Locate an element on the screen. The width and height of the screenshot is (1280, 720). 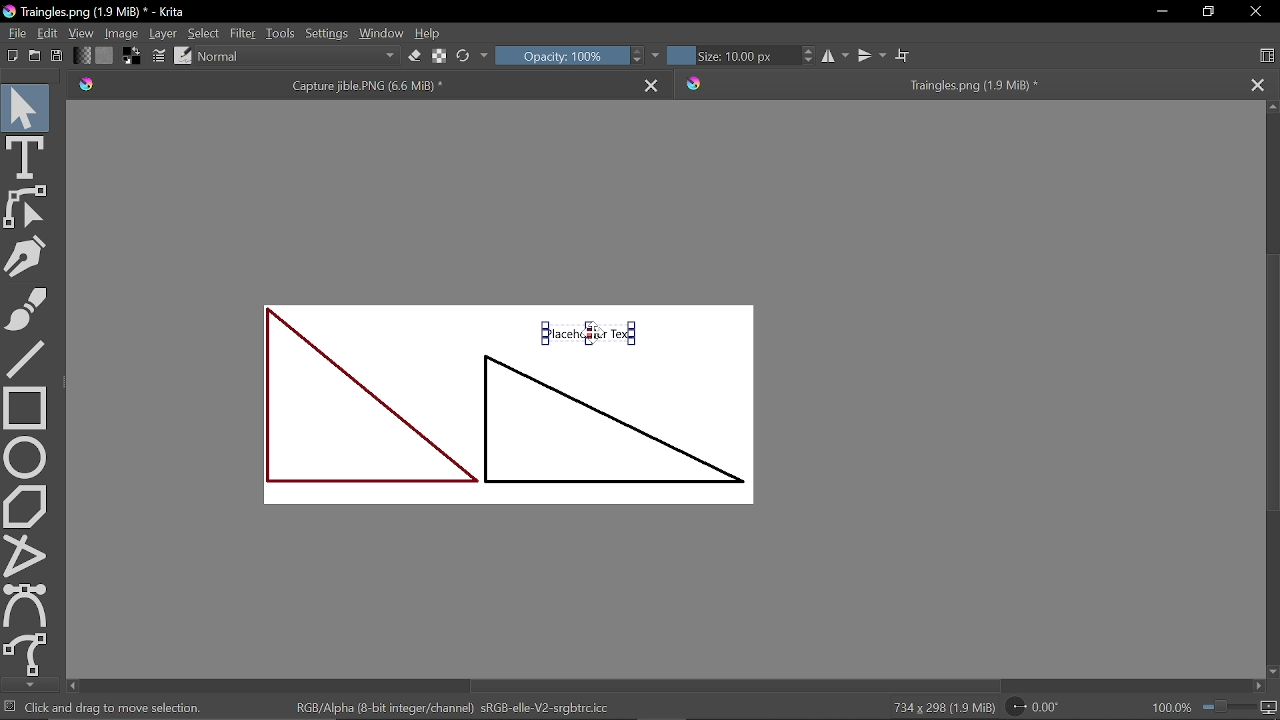
Traingles.png (1.9 MiB) * - Krita is located at coordinates (98, 12).